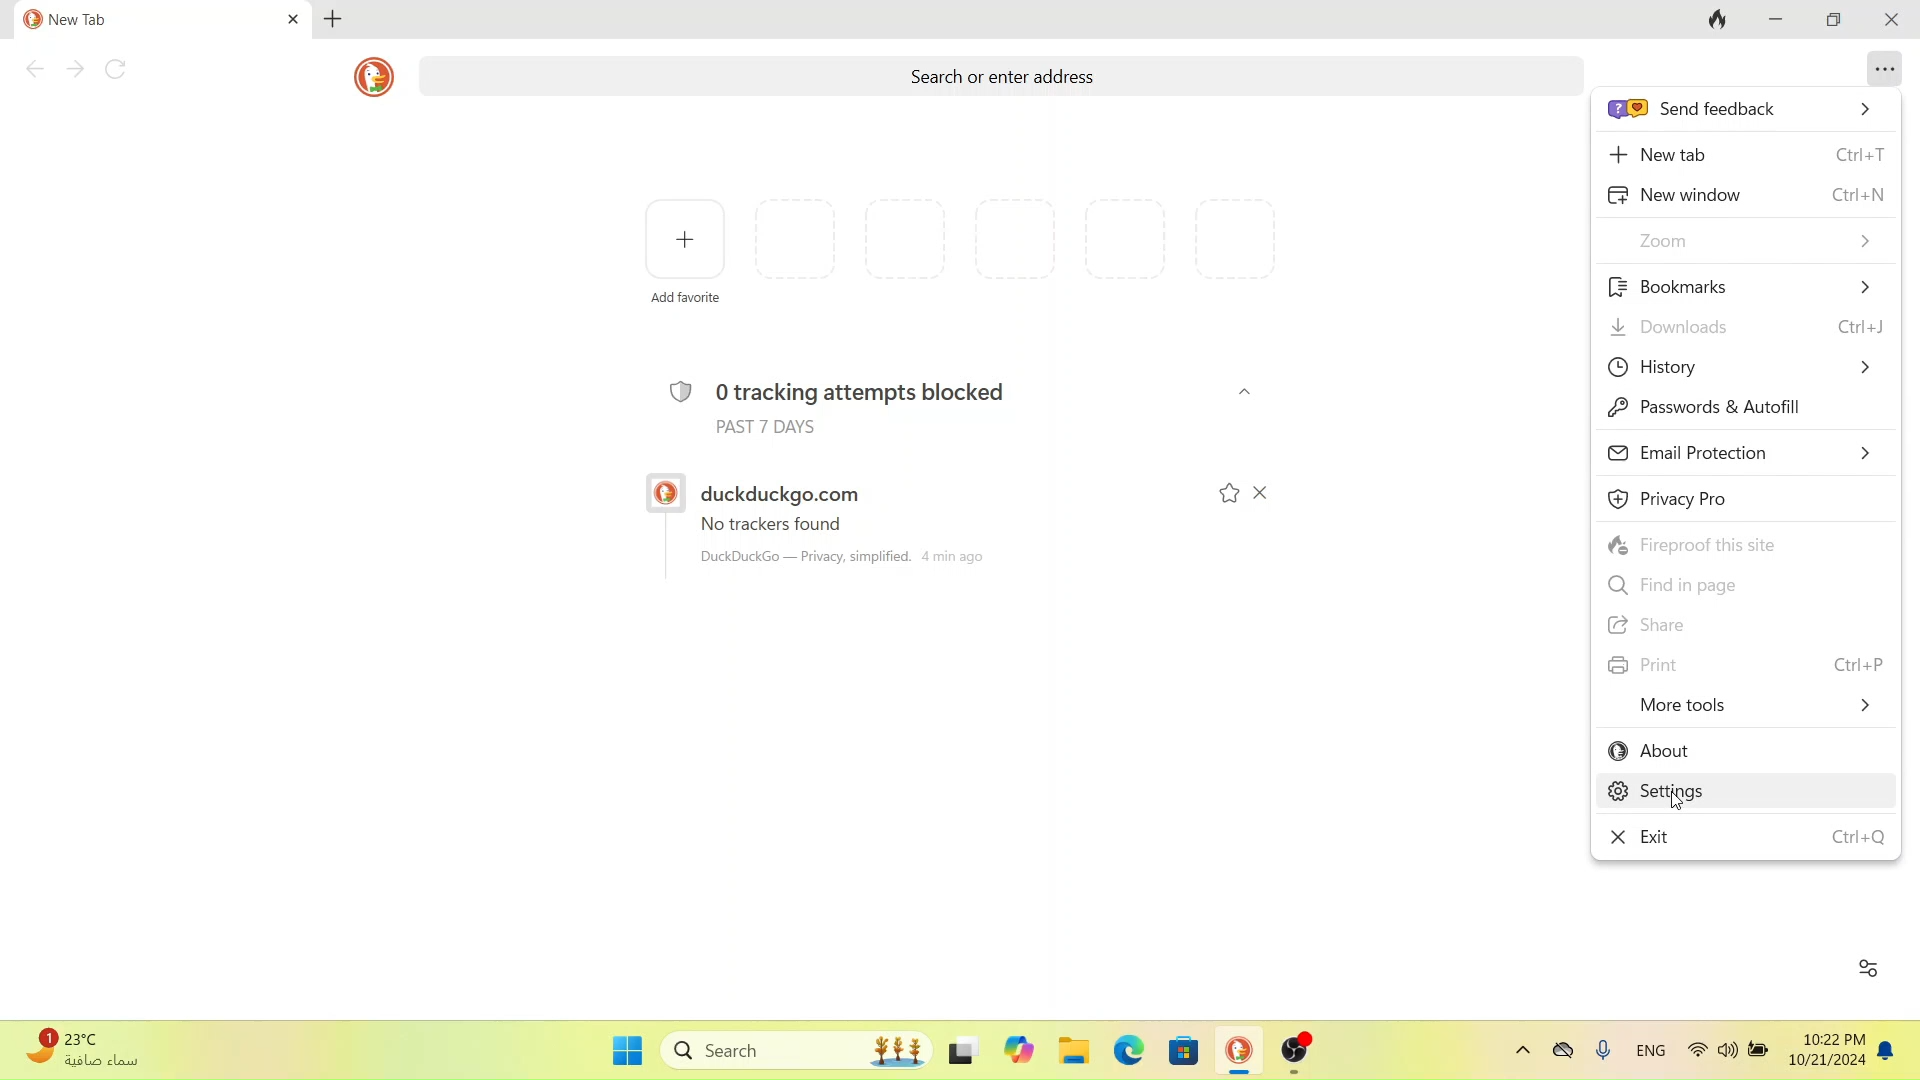 Image resolution: width=1920 pixels, height=1080 pixels. What do you see at coordinates (1075, 1052) in the screenshot?
I see `file explorer` at bounding box center [1075, 1052].